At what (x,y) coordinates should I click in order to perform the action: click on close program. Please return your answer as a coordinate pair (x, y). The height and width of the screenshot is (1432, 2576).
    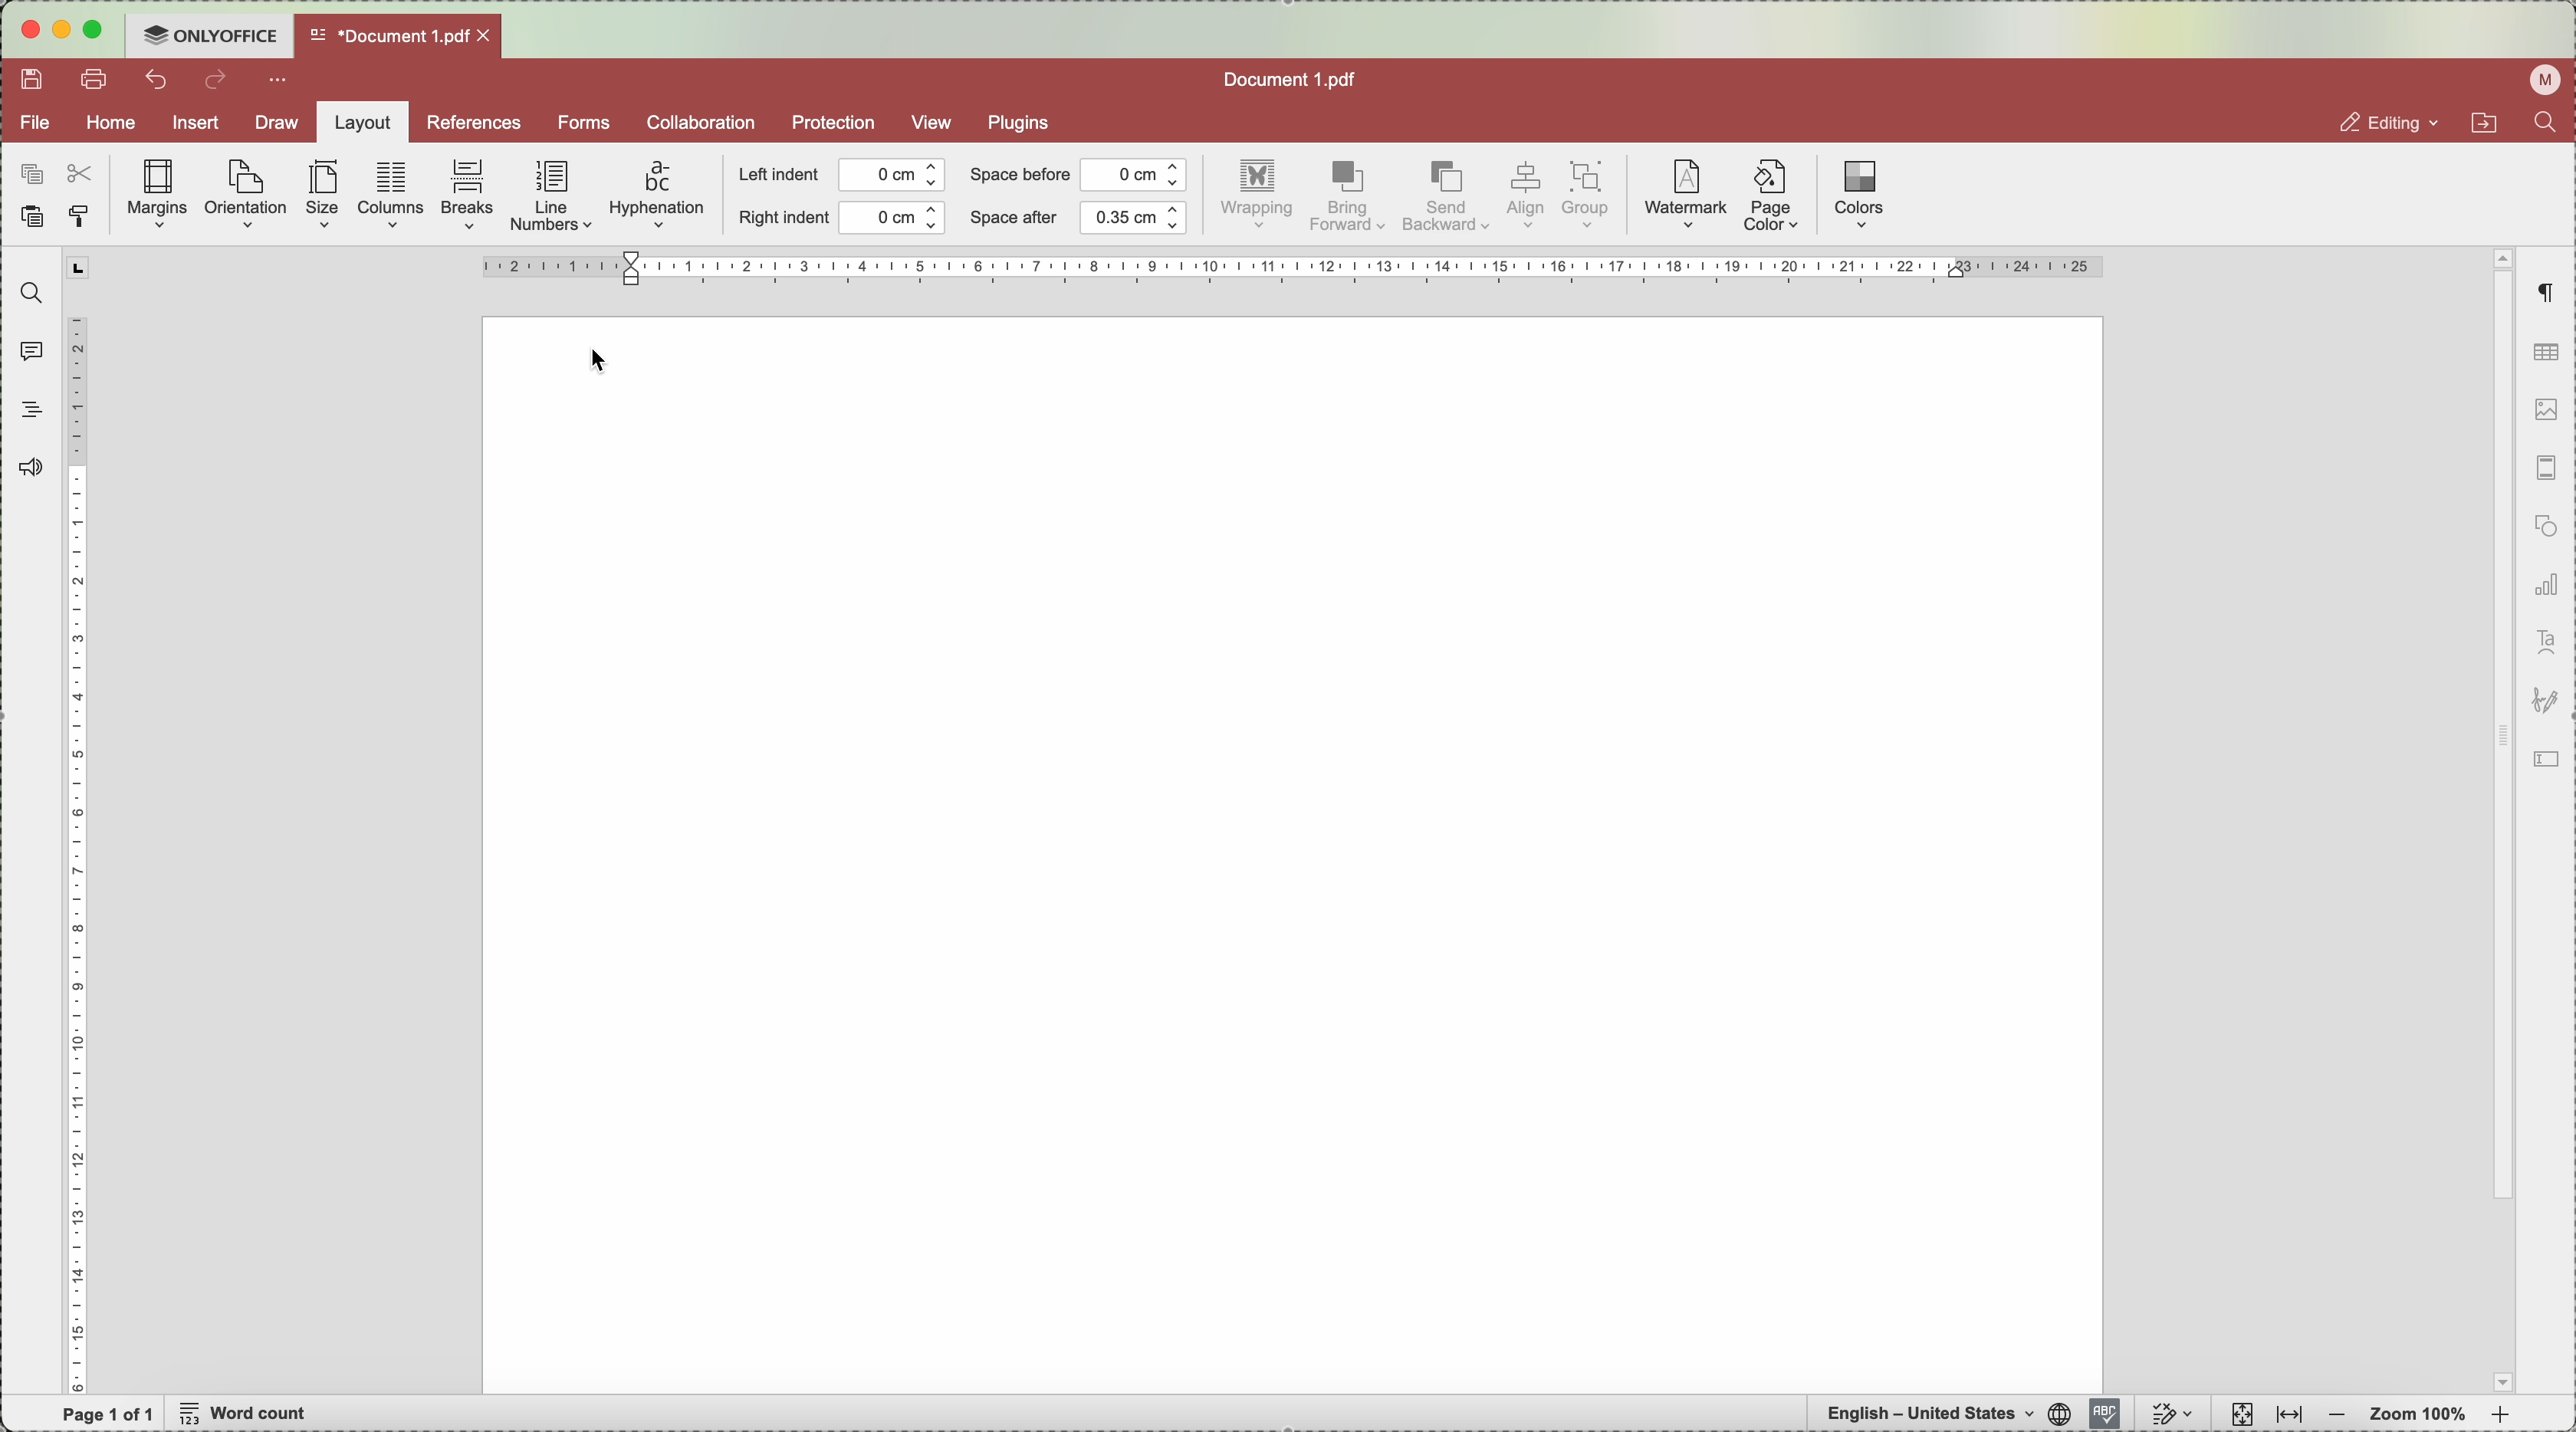
    Looking at the image, I should click on (26, 34).